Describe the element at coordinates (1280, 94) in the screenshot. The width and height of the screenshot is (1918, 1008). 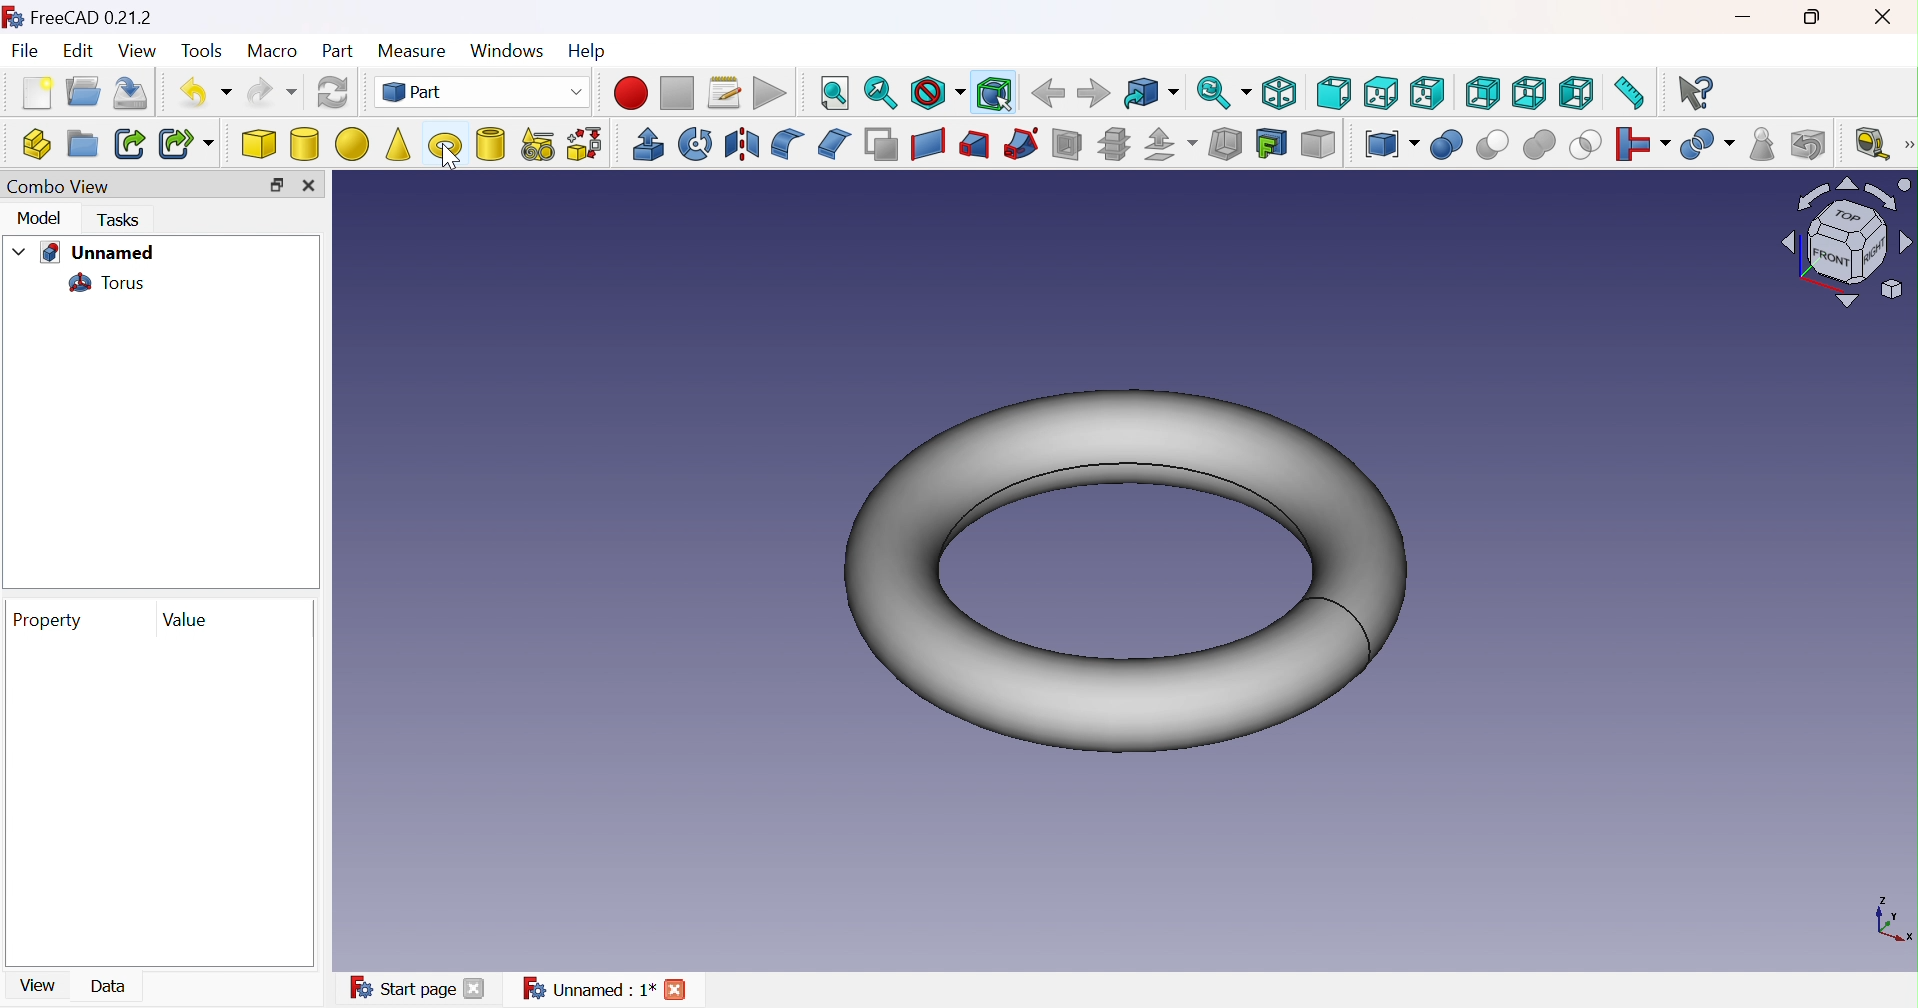
I see `Isometric` at that location.